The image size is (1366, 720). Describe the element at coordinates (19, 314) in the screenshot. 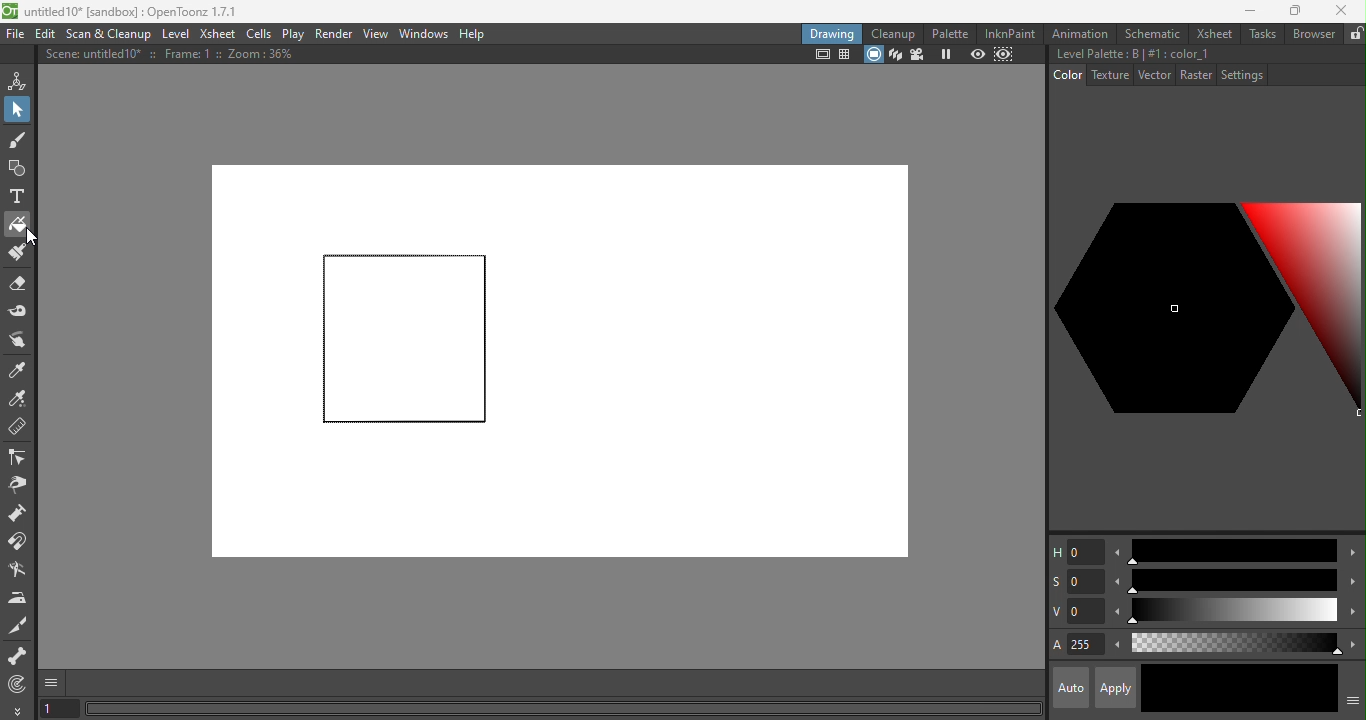

I see `Tape tool` at that location.